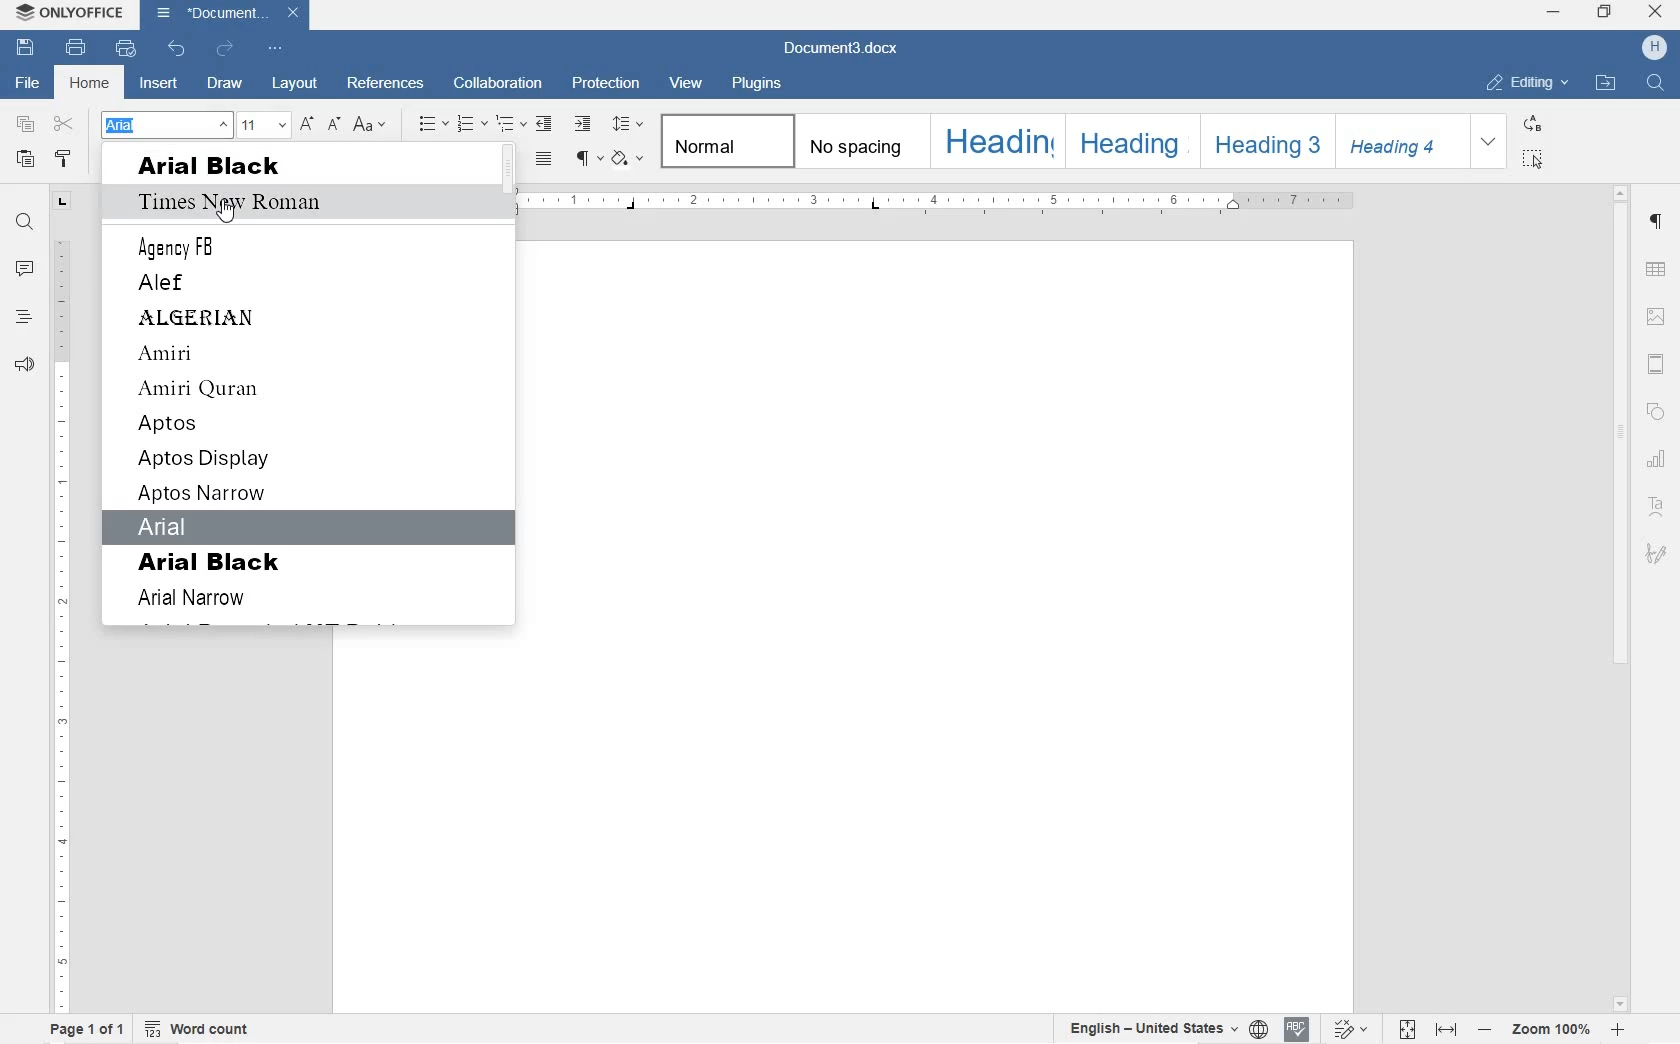 The width and height of the screenshot is (1680, 1044). Describe the element at coordinates (374, 125) in the screenshot. I see `CHANGE CASE` at that location.